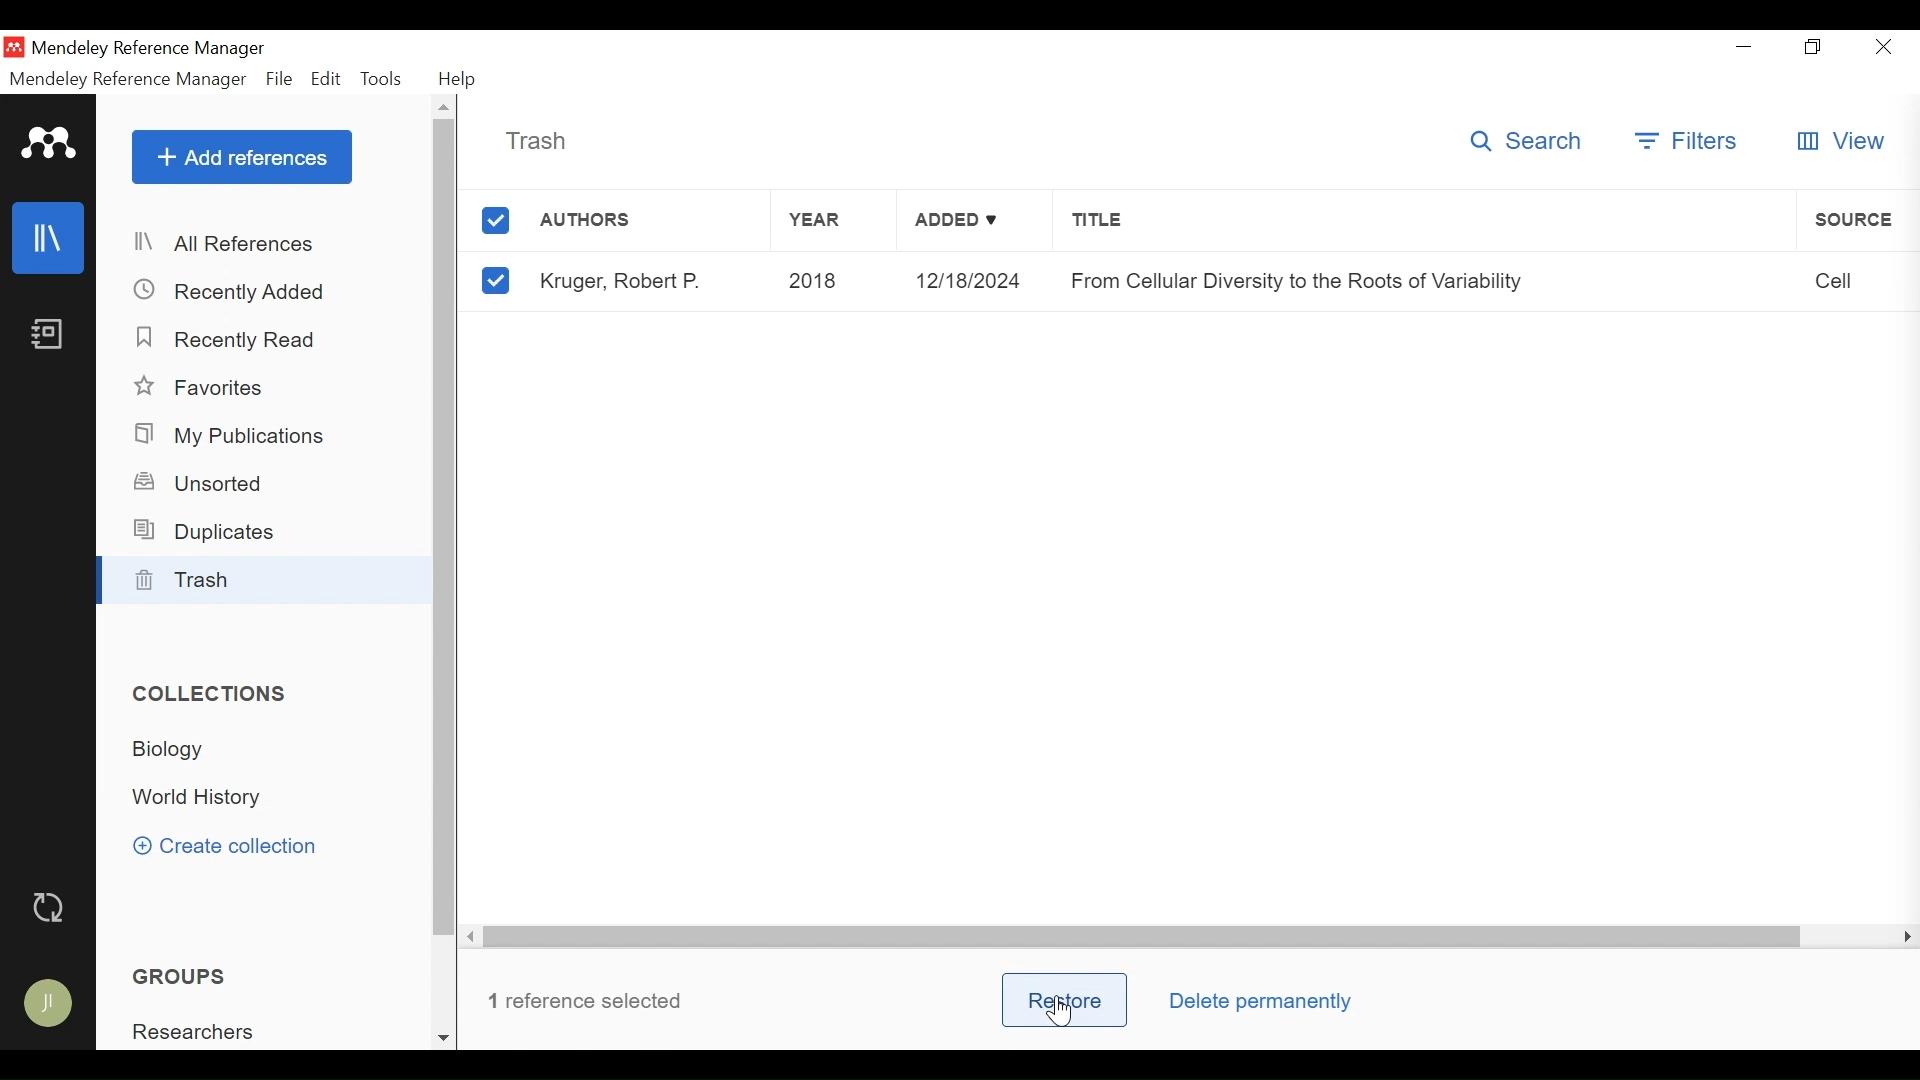 The image size is (1920, 1080). I want to click on Collection, so click(181, 749).